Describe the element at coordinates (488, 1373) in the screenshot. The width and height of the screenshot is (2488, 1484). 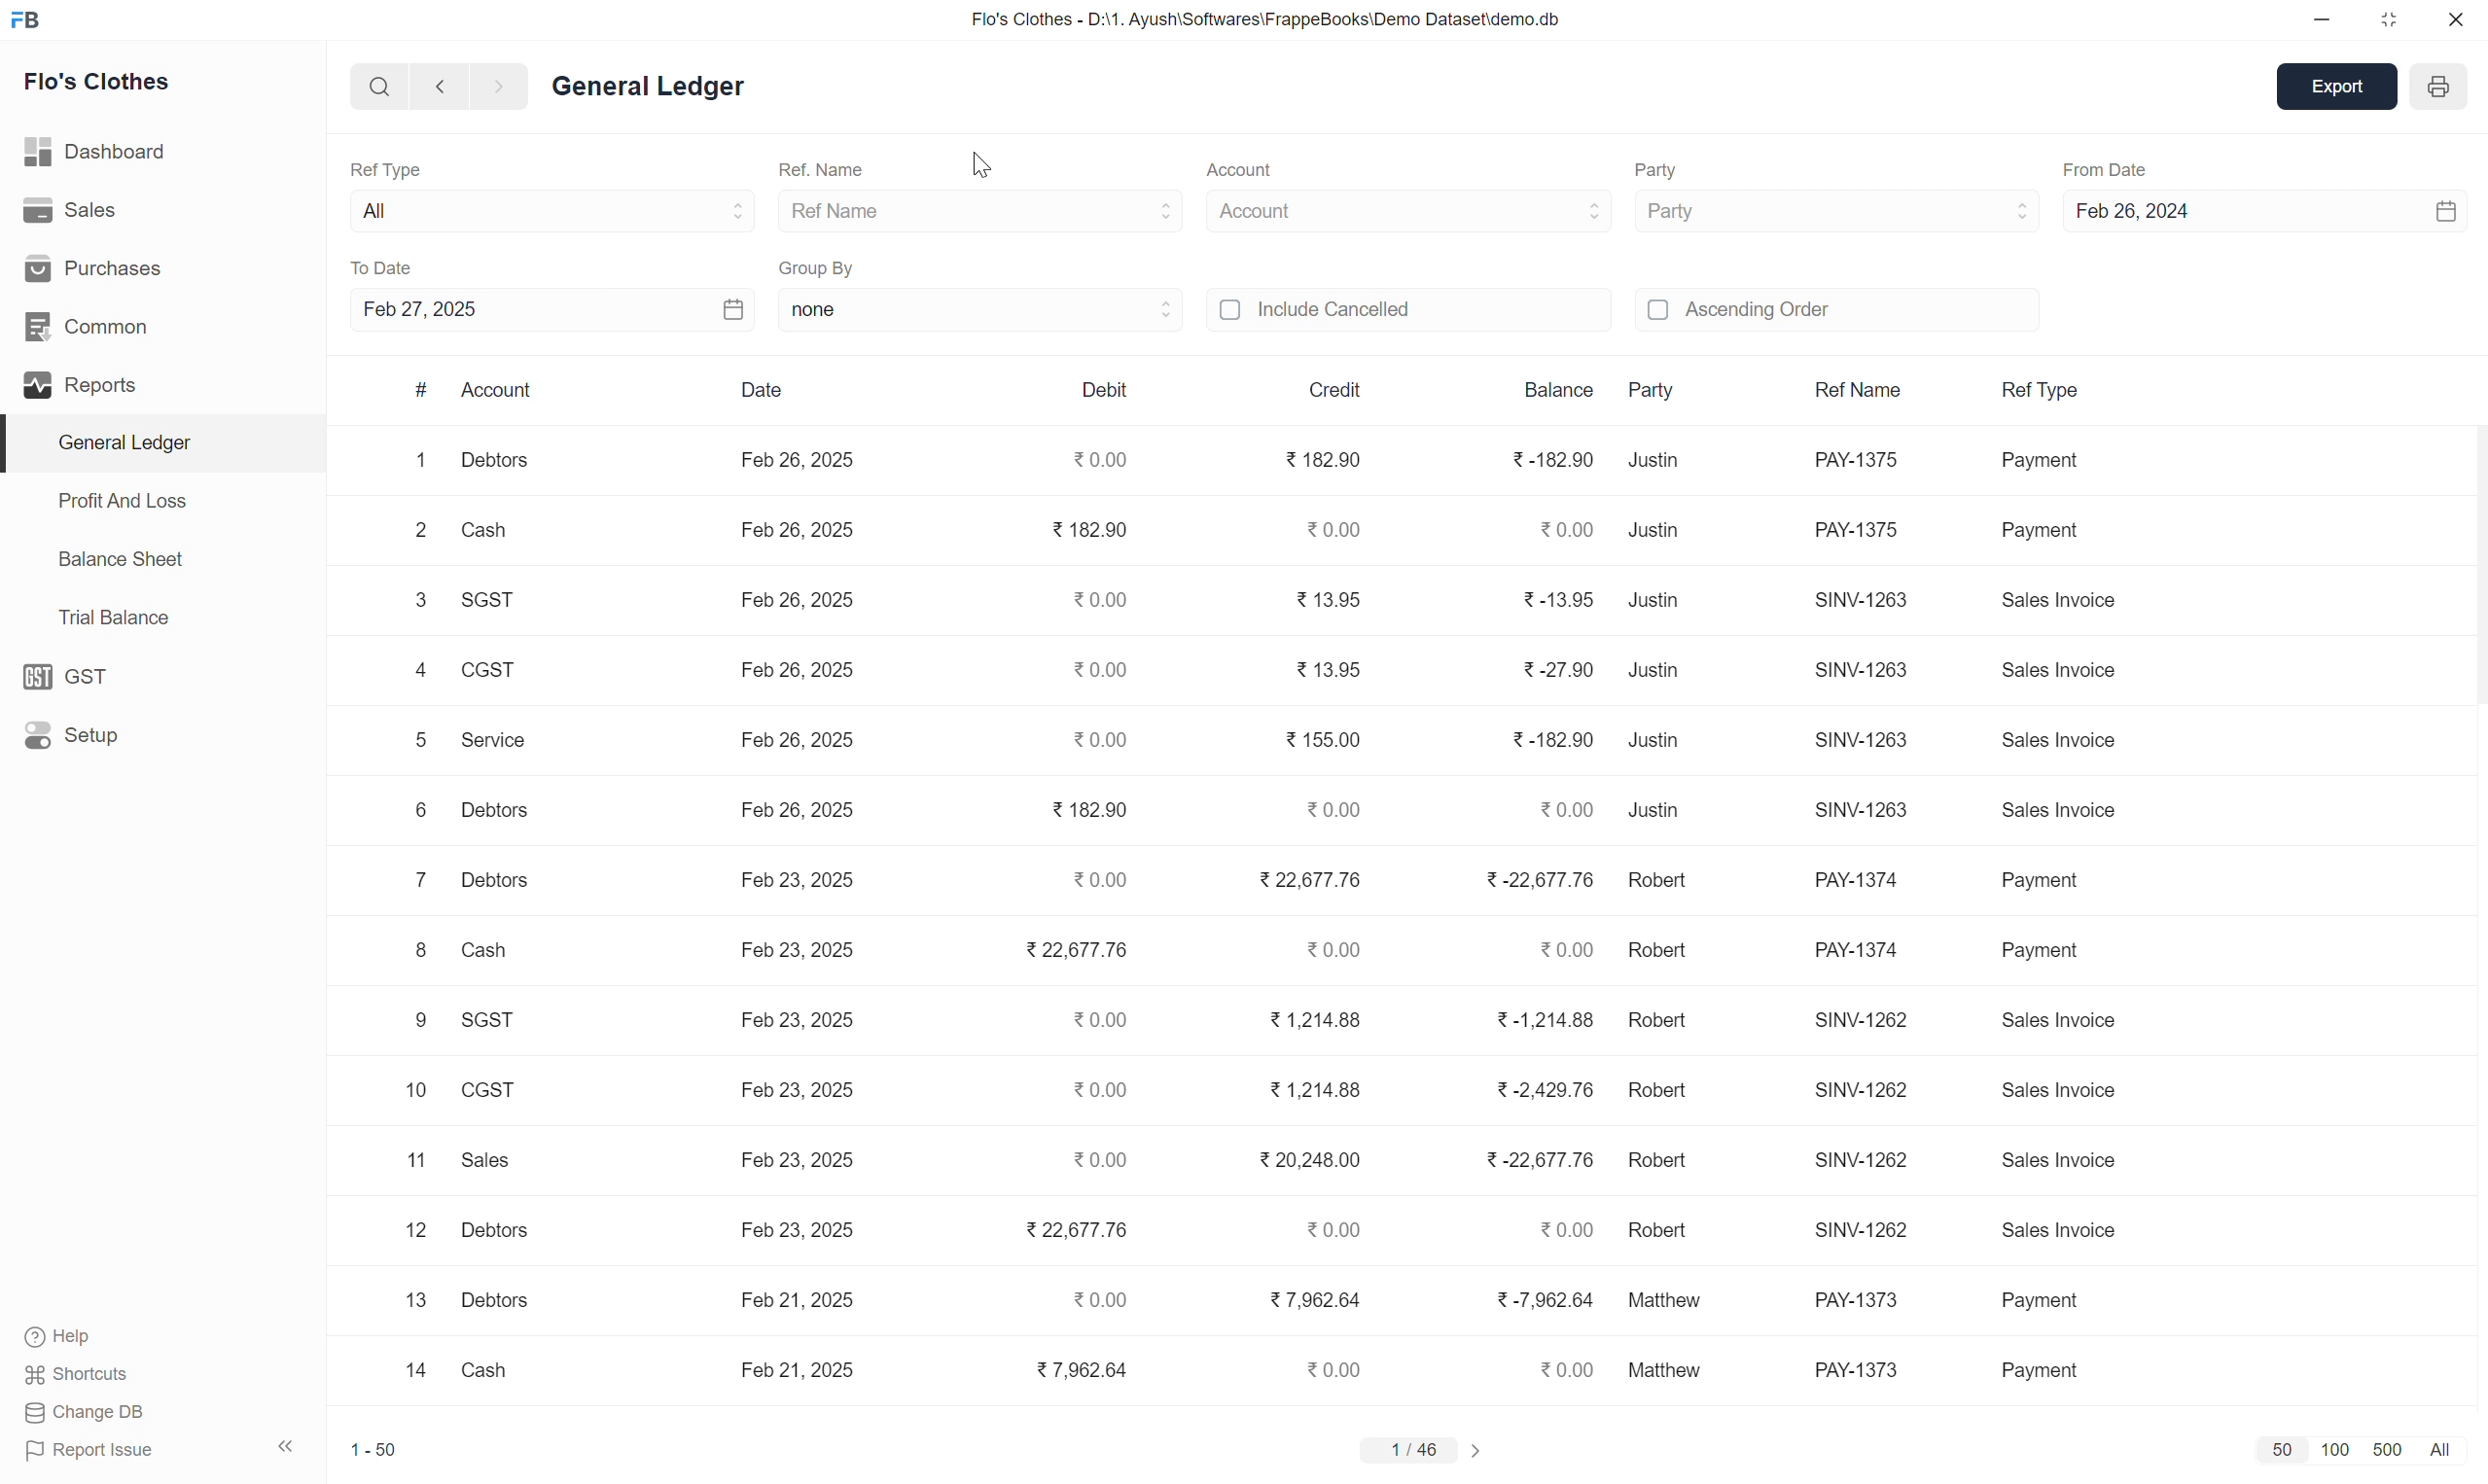
I see `cash` at that location.